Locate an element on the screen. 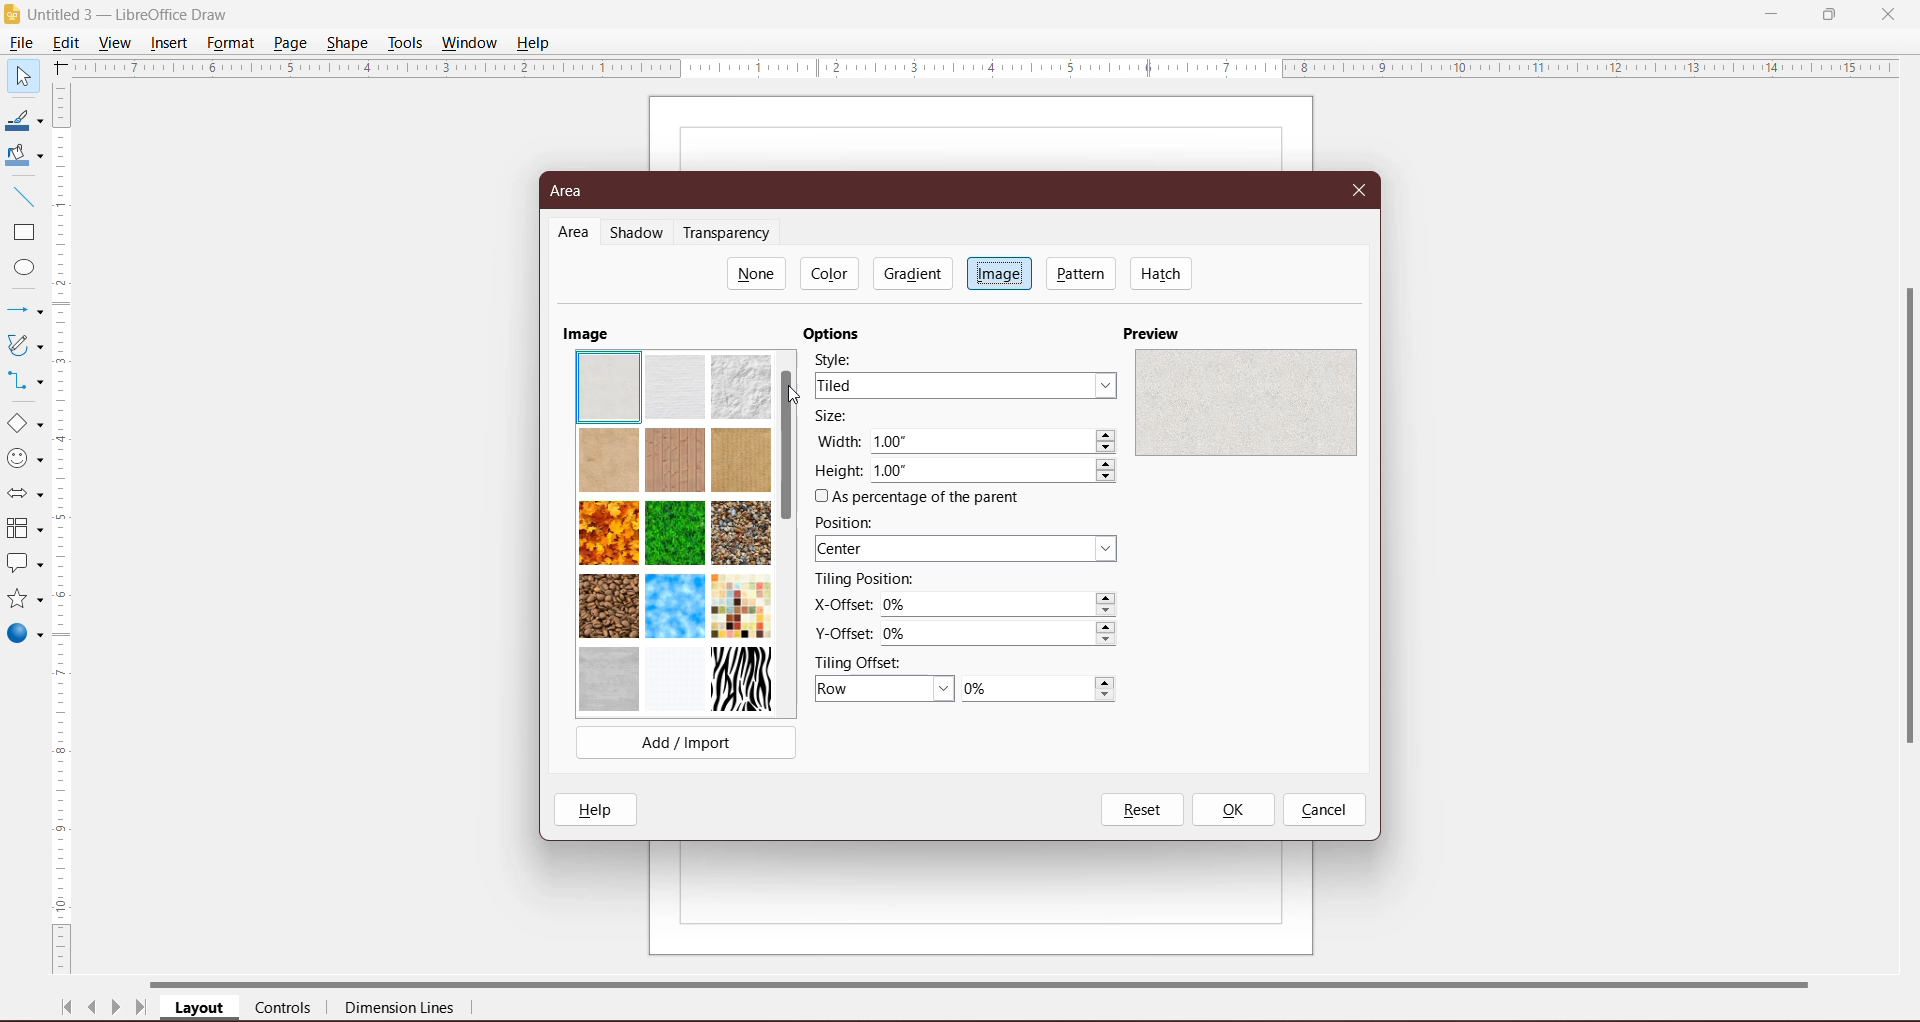 This screenshot has height=1022, width=1920. Add/Import is located at coordinates (687, 742).